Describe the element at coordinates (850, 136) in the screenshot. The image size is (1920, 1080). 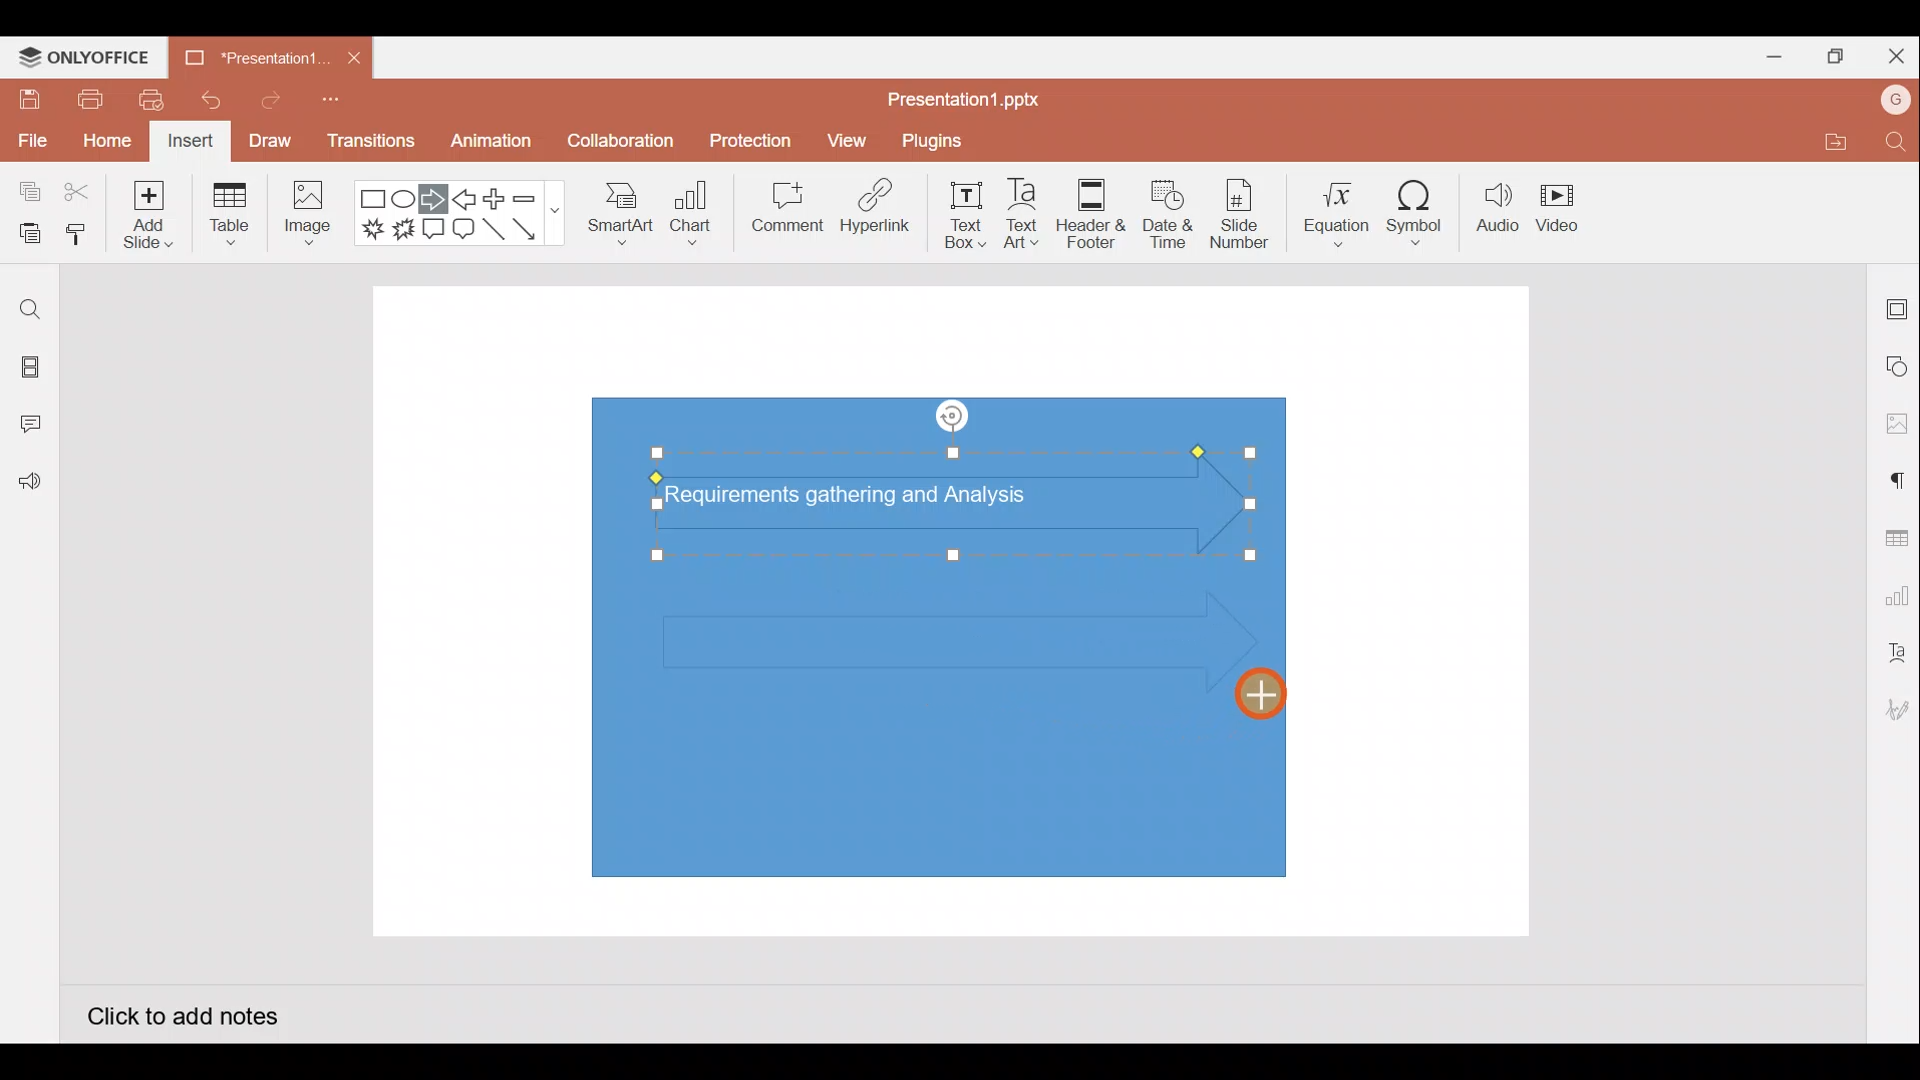
I see `View` at that location.